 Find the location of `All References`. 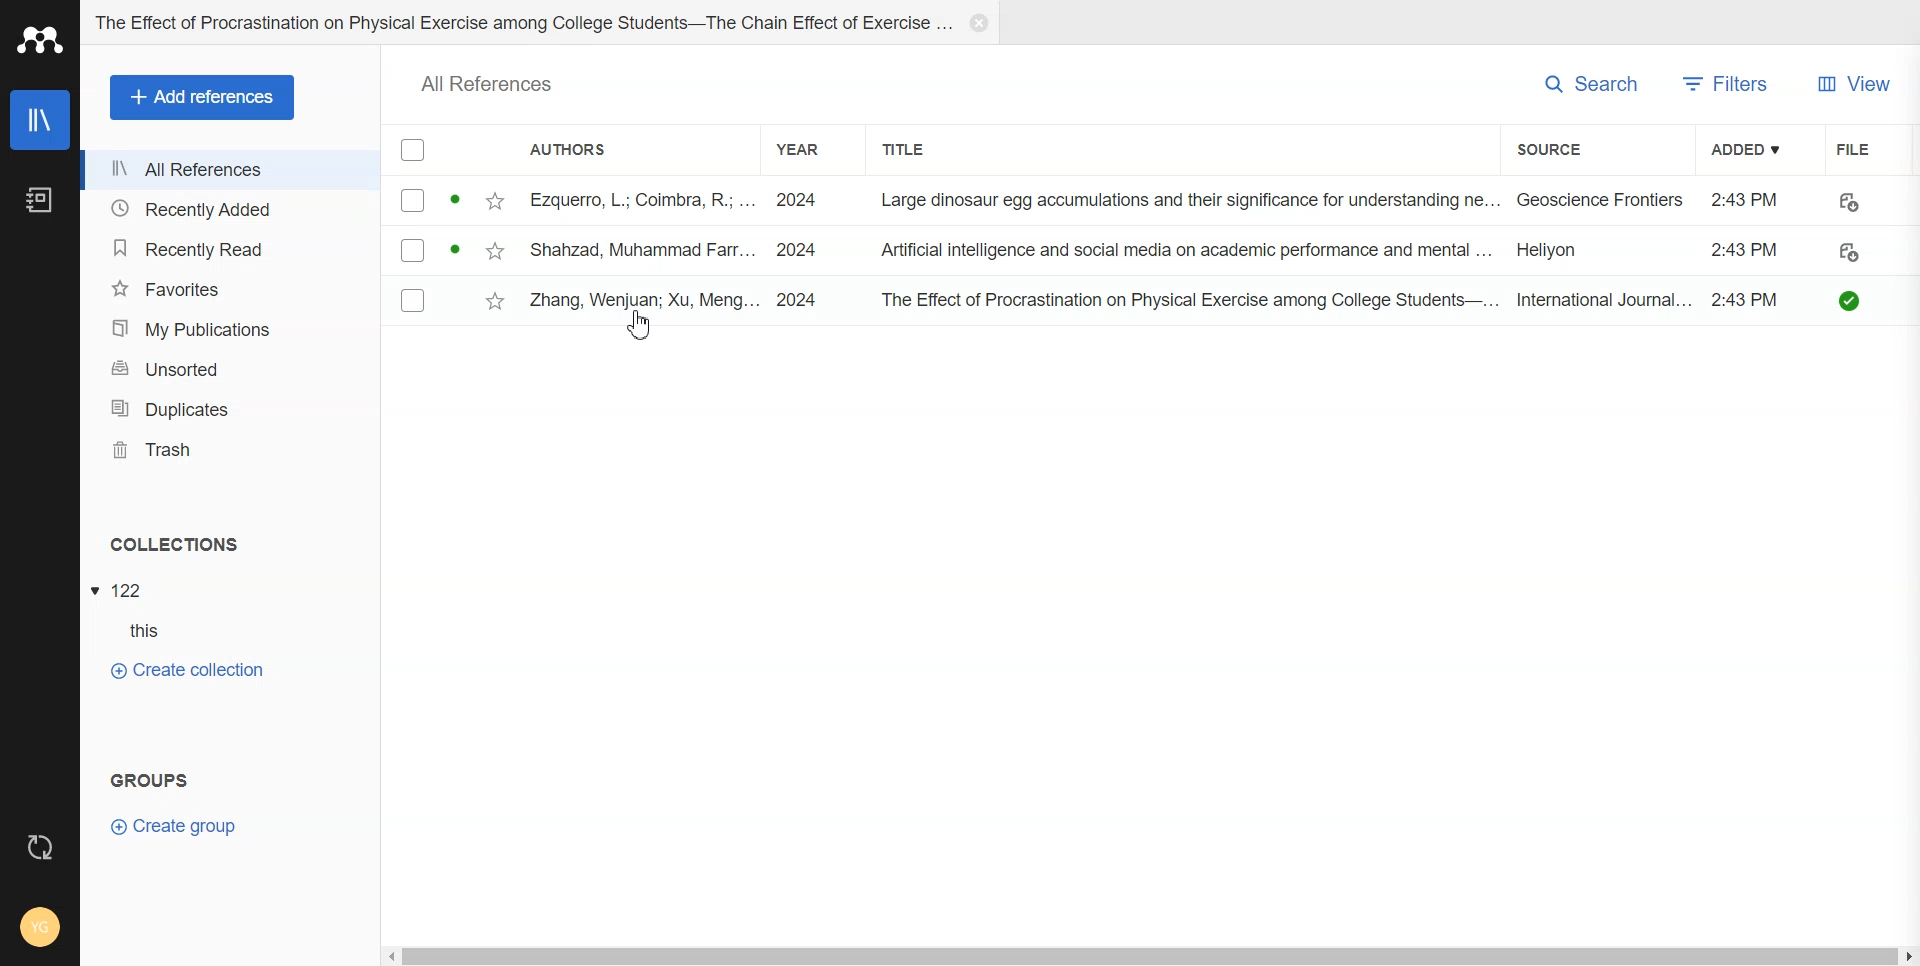

All References is located at coordinates (495, 81).